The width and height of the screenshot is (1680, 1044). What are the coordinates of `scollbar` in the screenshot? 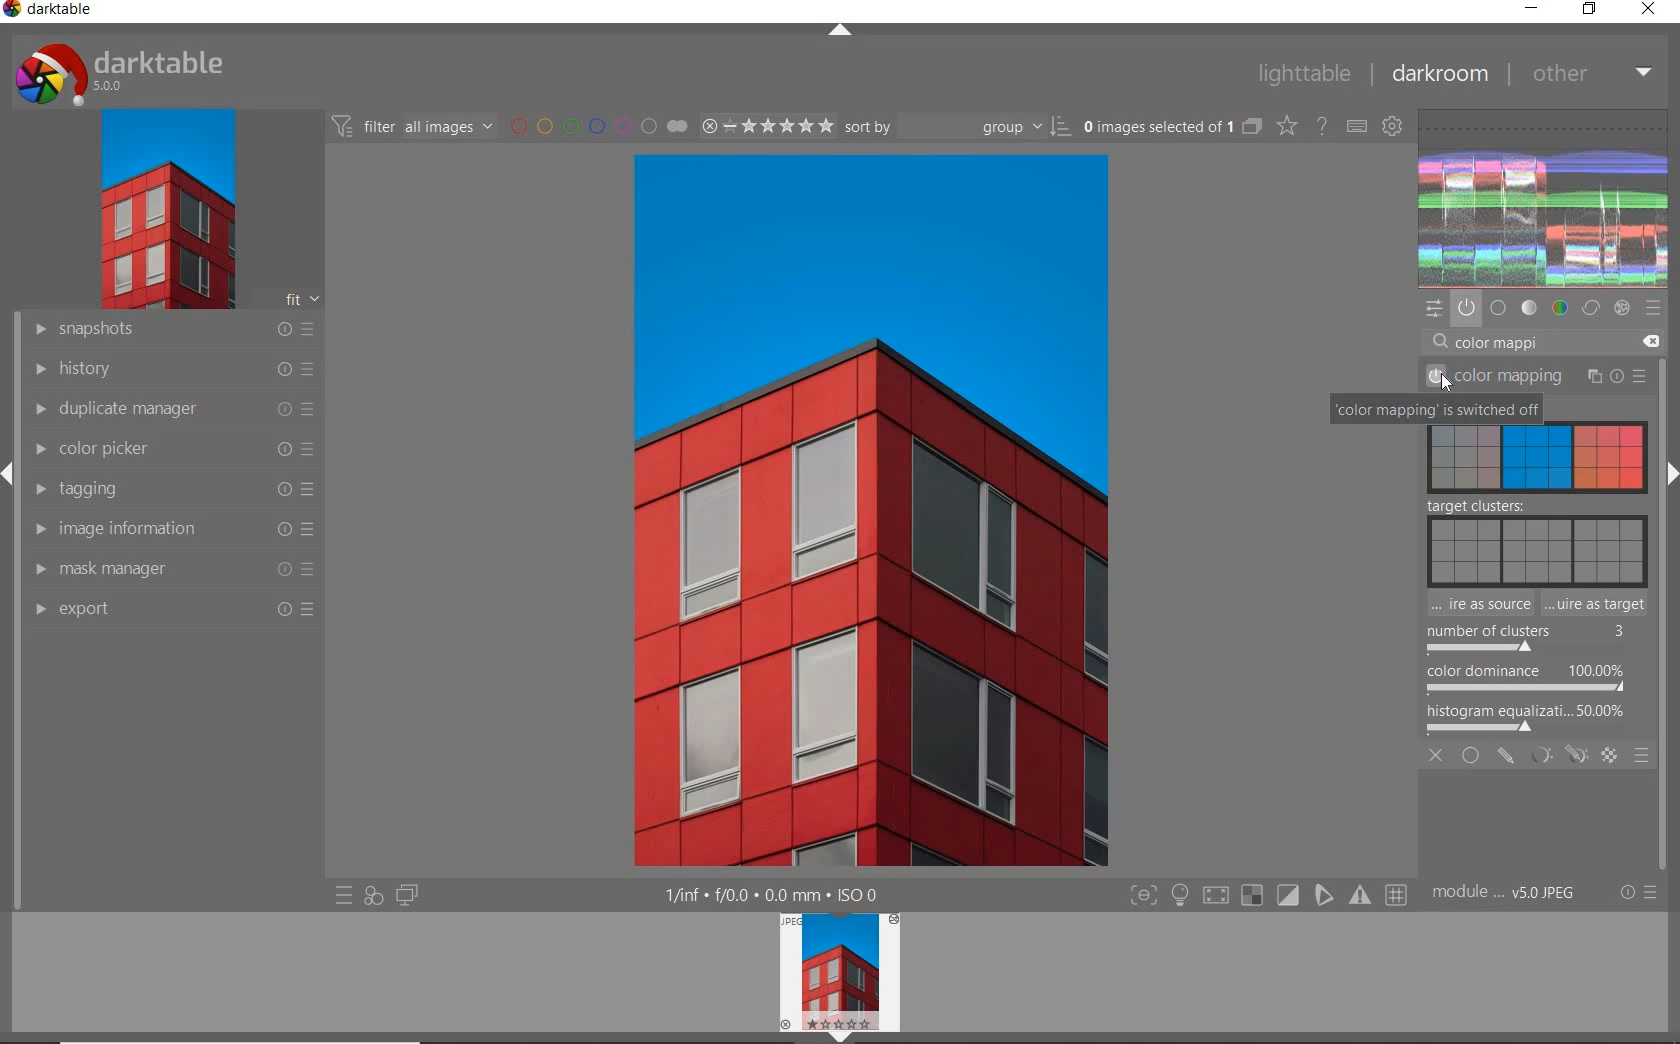 It's located at (1668, 400).